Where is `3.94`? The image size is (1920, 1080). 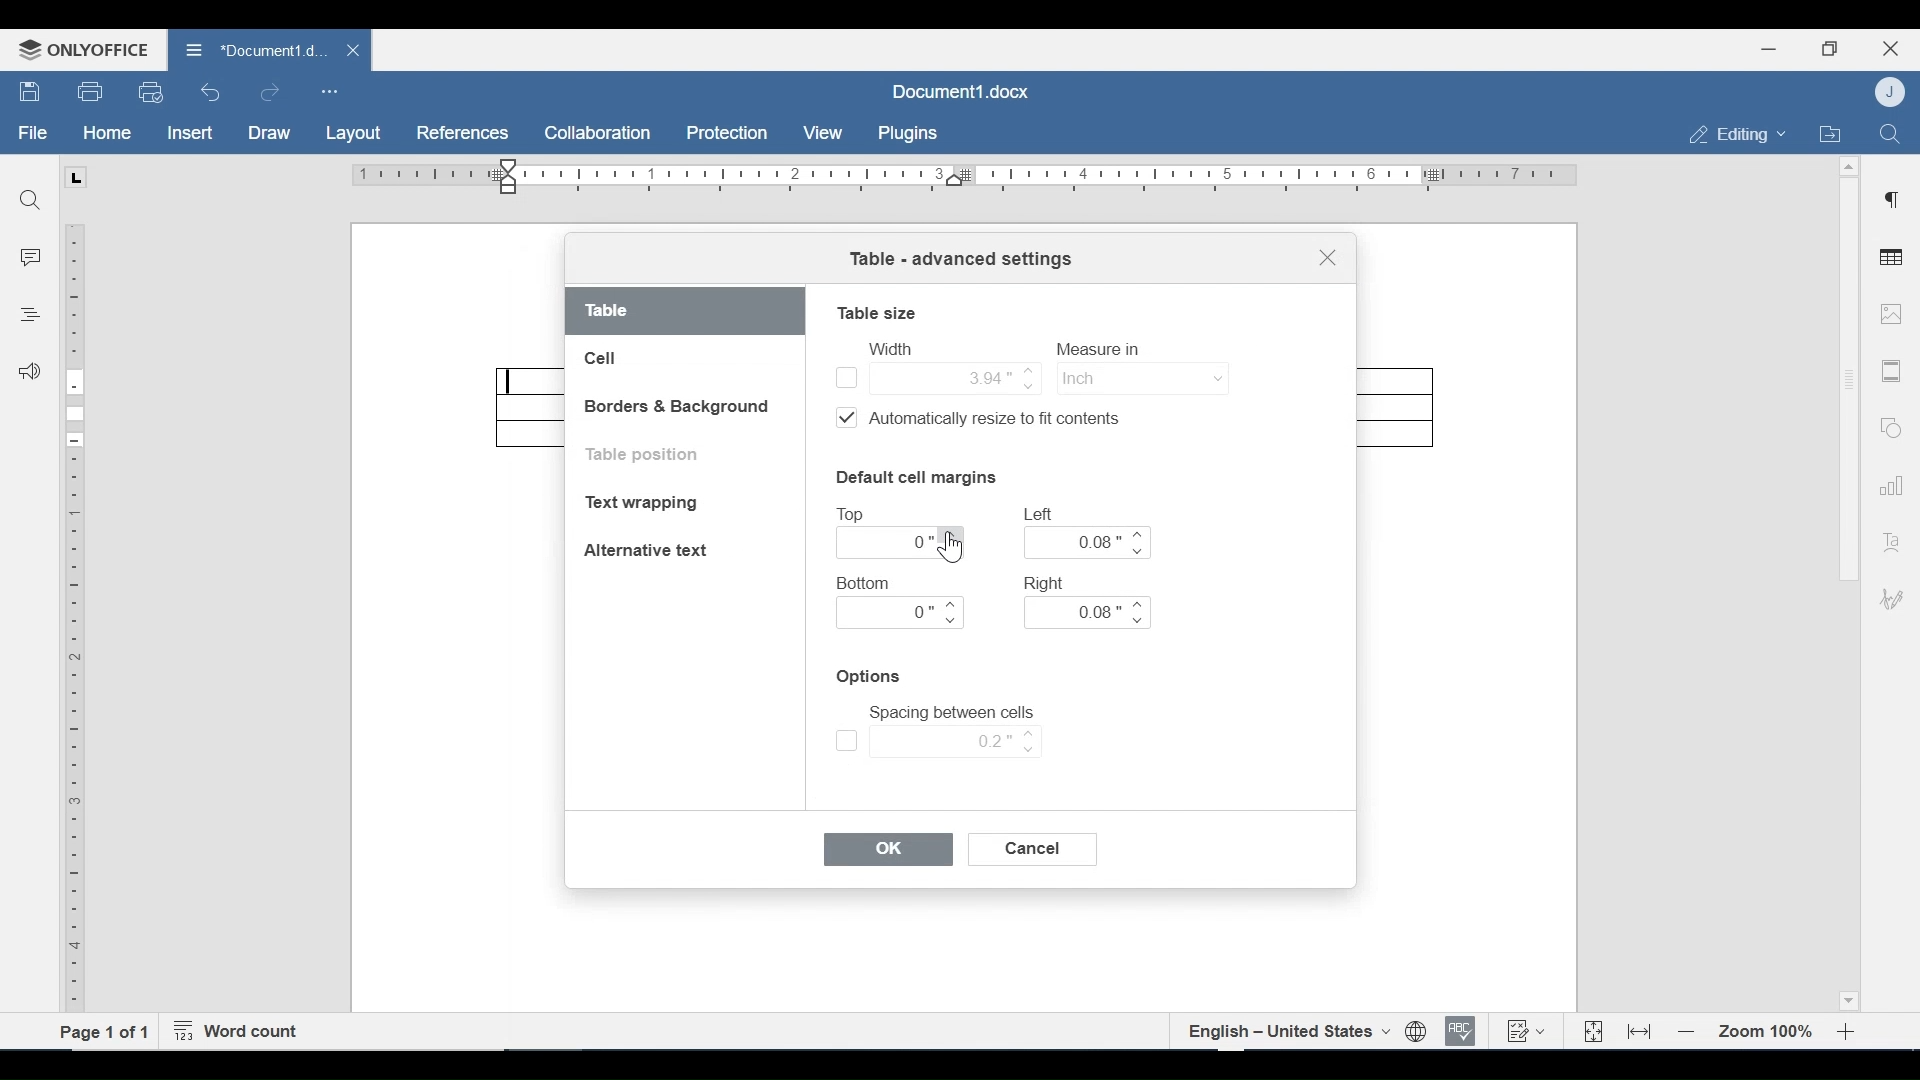 3.94 is located at coordinates (936, 376).